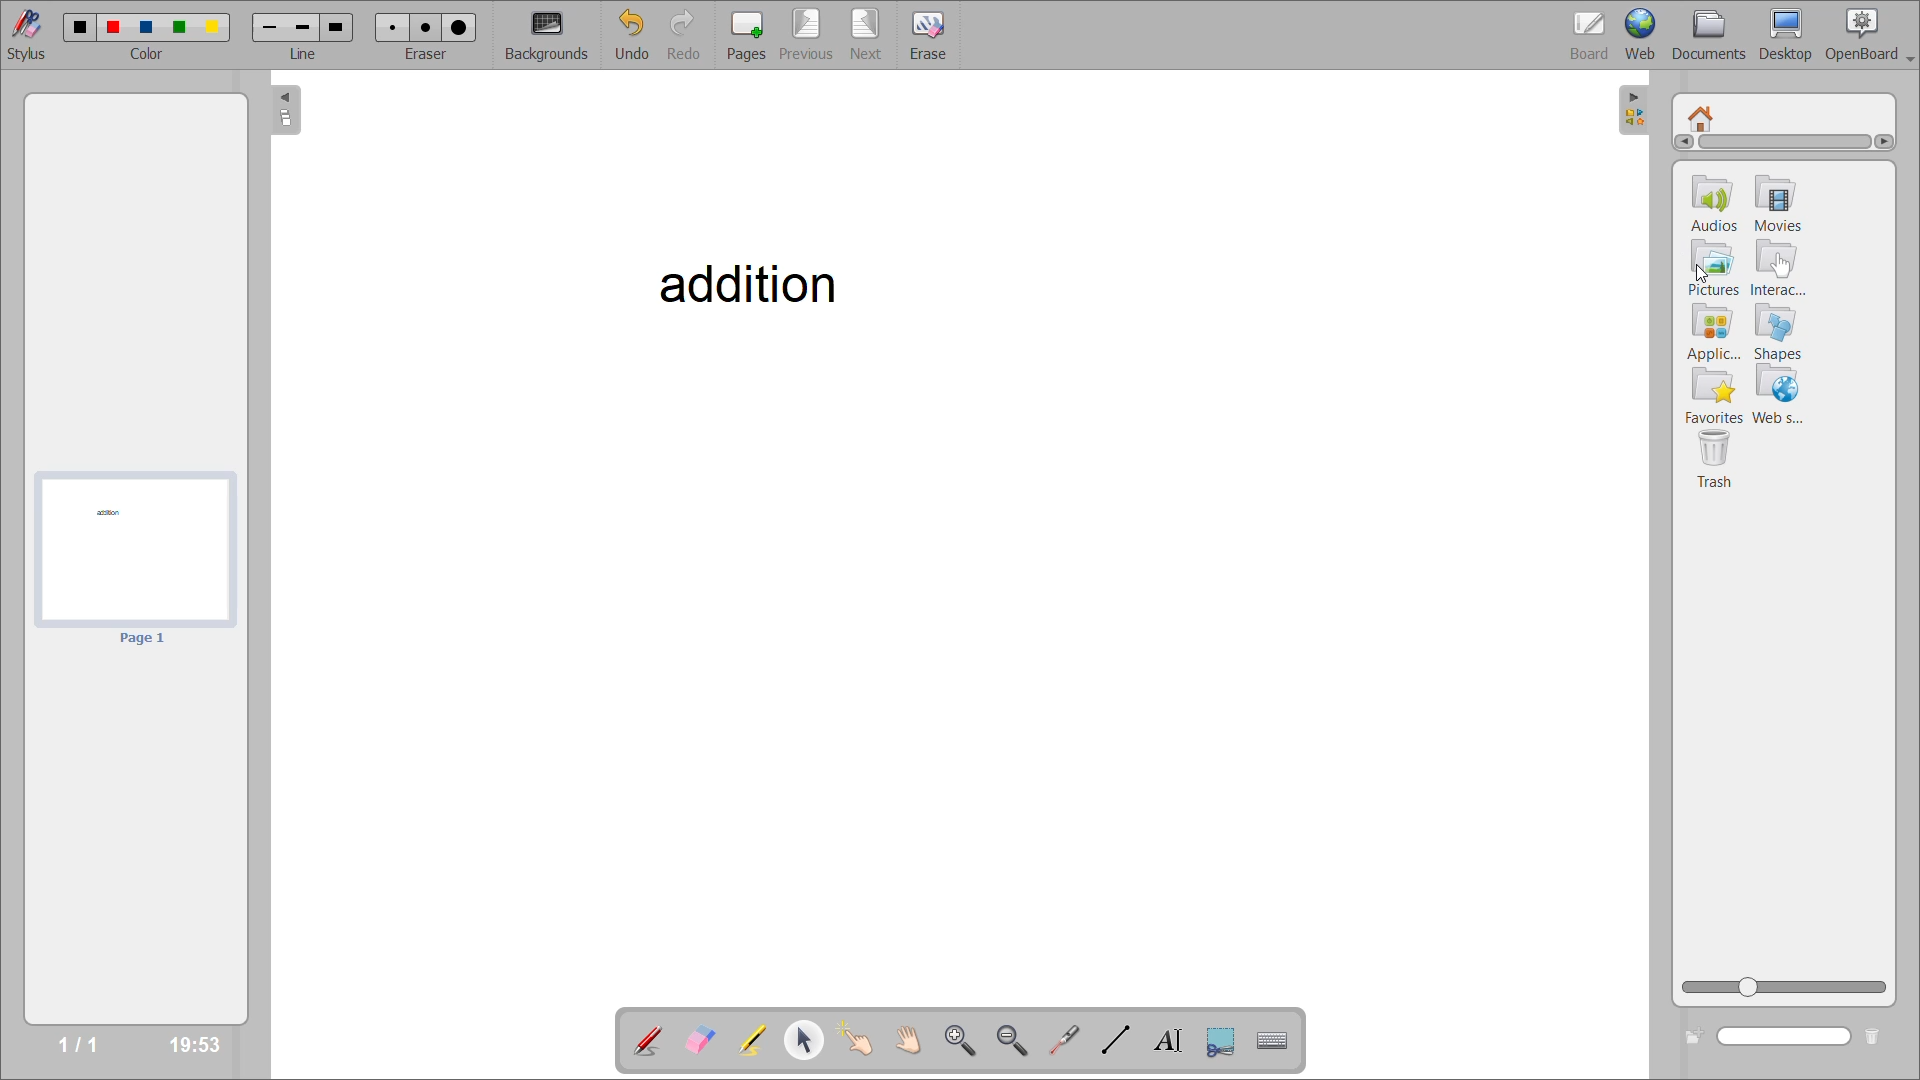 The image size is (1920, 1080). I want to click on scroll page, so click(915, 1038).